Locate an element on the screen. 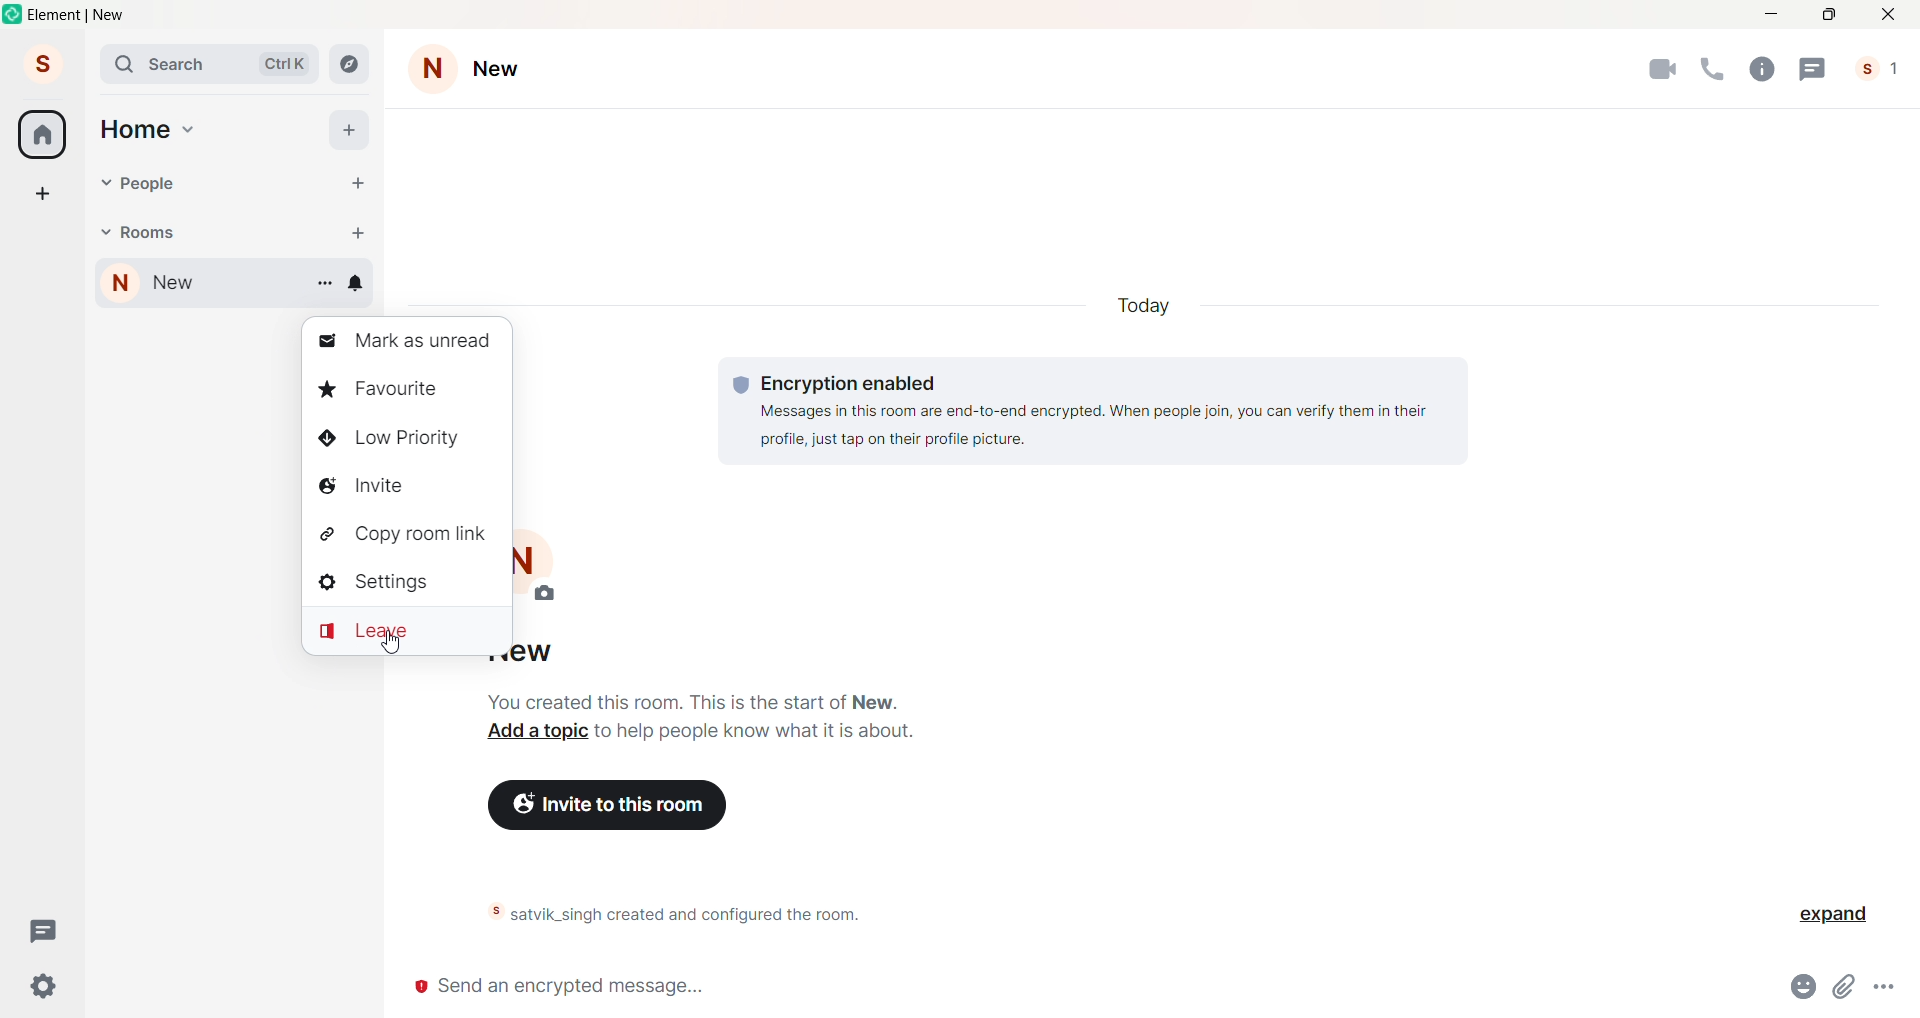 The width and height of the screenshot is (1920, 1018). element | new is located at coordinates (96, 17).